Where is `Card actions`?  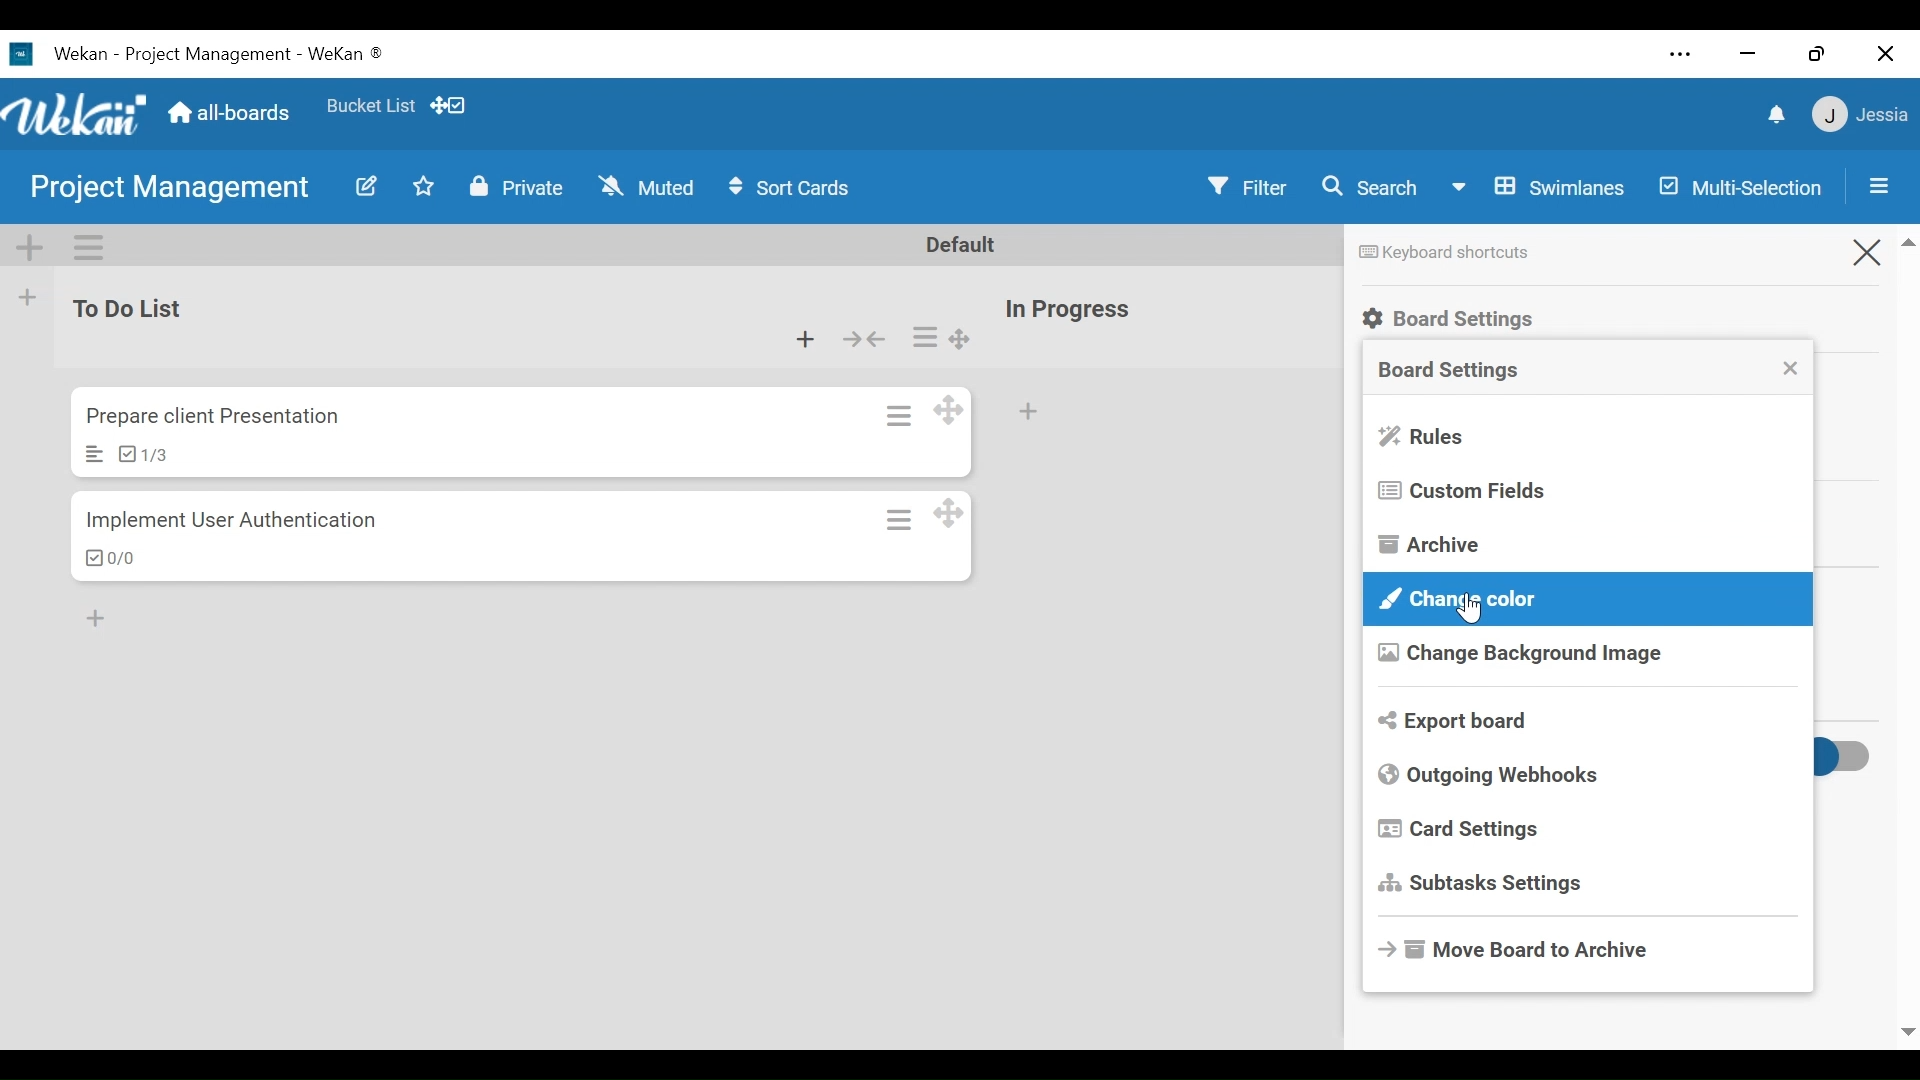
Card actions is located at coordinates (925, 337).